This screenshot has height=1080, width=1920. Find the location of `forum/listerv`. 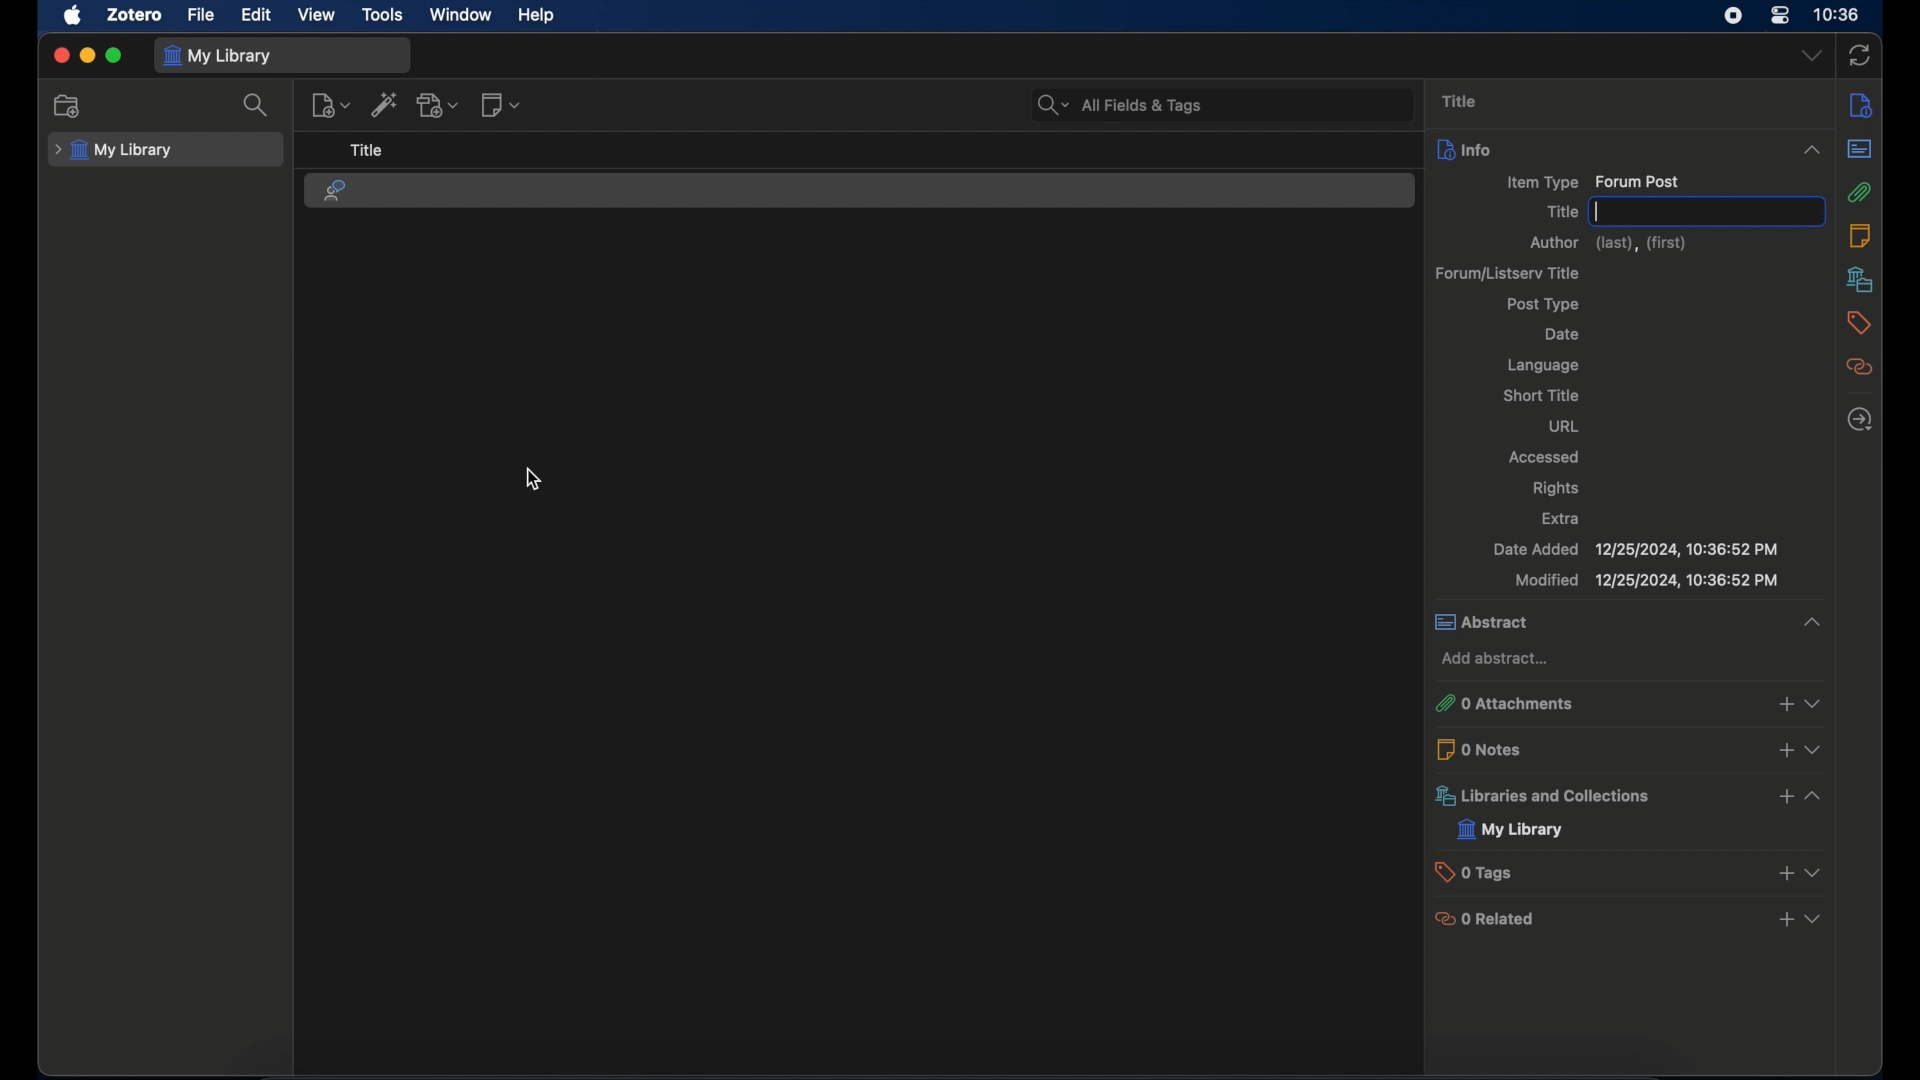

forum/listerv is located at coordinates (1508, 274).